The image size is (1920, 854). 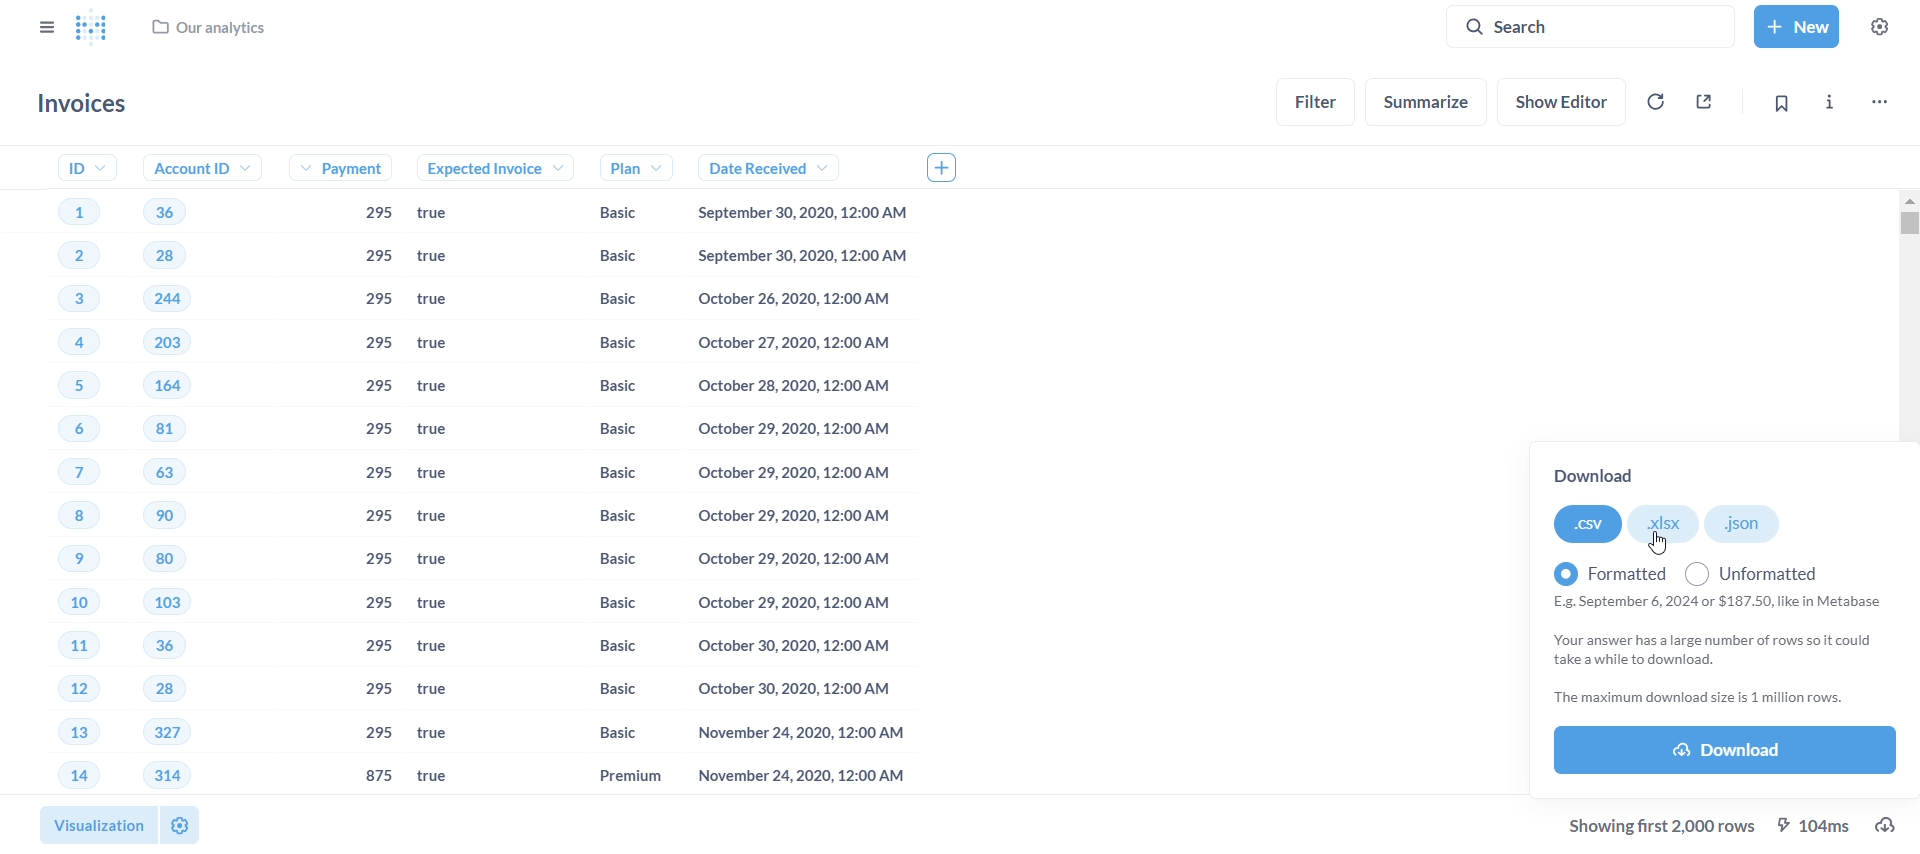 What do you see at coordinates (379, 561) in the screenshot?
I see `295` at bounding box center [379, 561].